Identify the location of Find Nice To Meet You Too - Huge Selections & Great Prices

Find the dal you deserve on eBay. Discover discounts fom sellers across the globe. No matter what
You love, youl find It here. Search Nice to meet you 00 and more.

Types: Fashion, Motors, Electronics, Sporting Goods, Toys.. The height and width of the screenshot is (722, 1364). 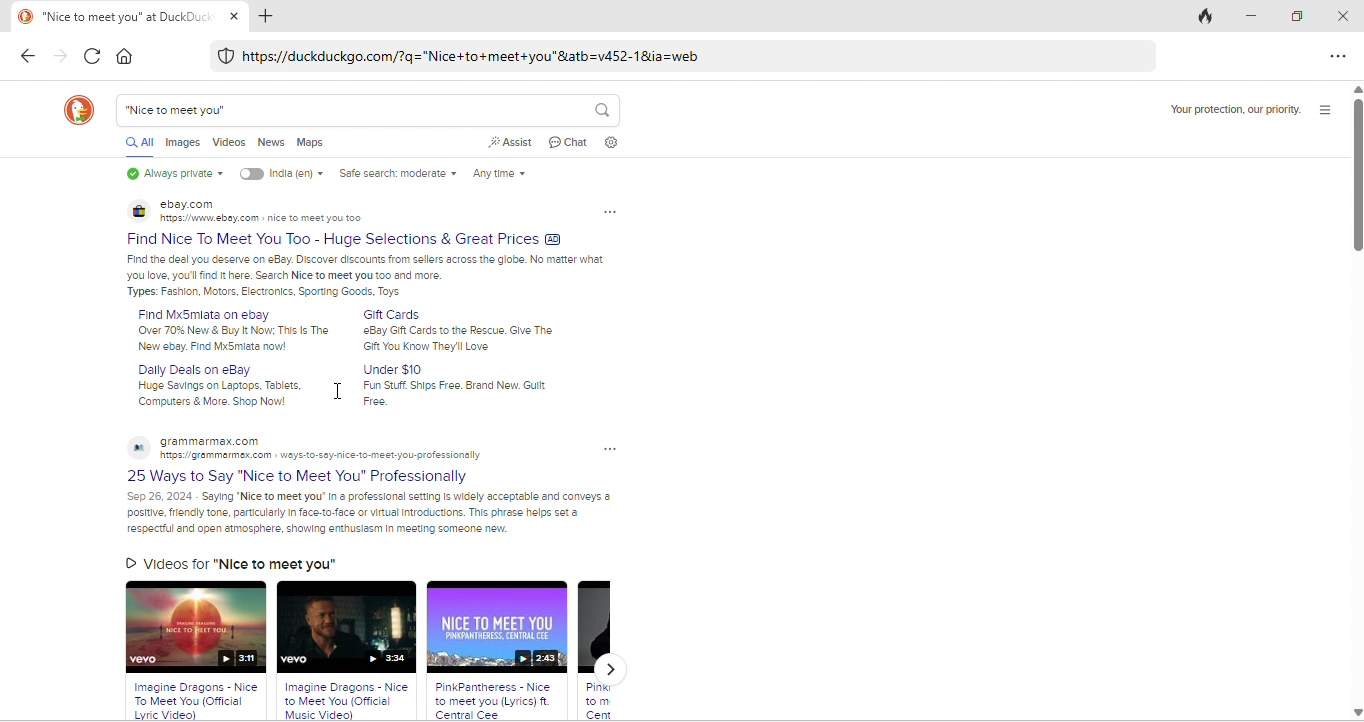
(368, 276).